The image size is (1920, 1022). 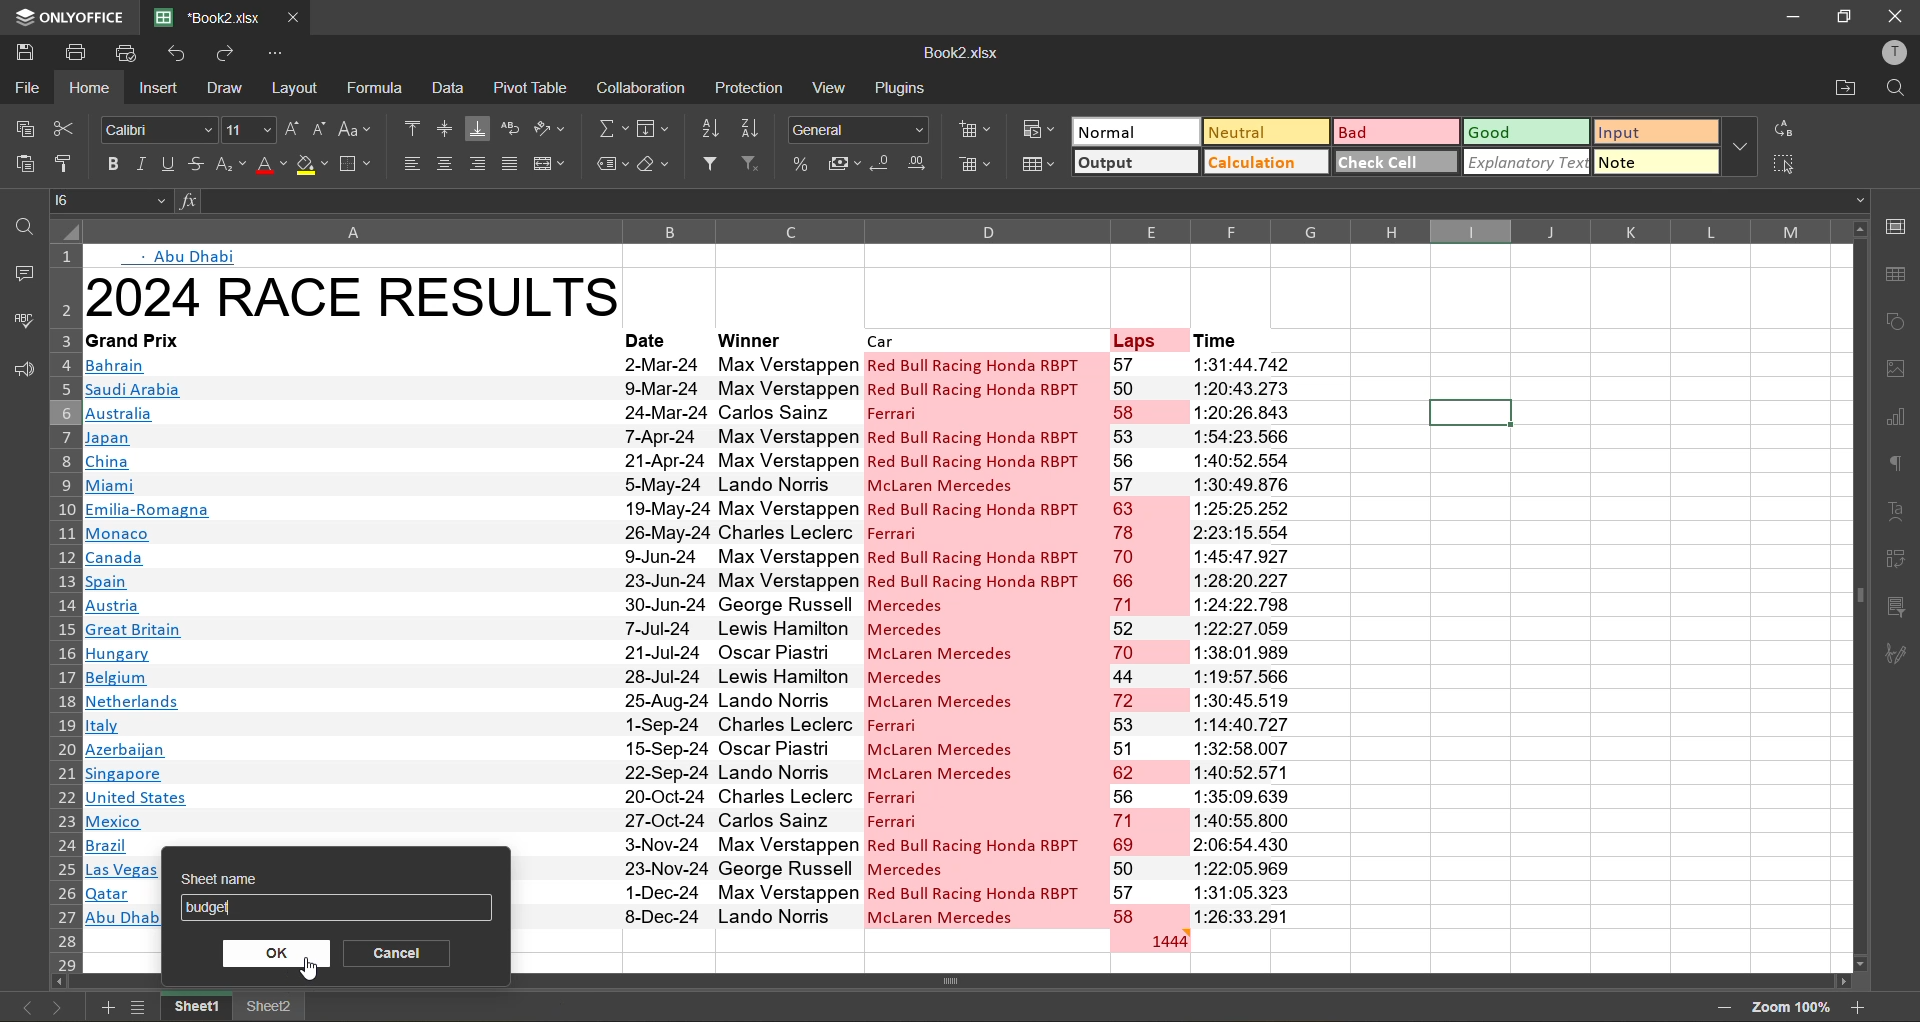 I want to click on cell address, so click(x=110, y=199).